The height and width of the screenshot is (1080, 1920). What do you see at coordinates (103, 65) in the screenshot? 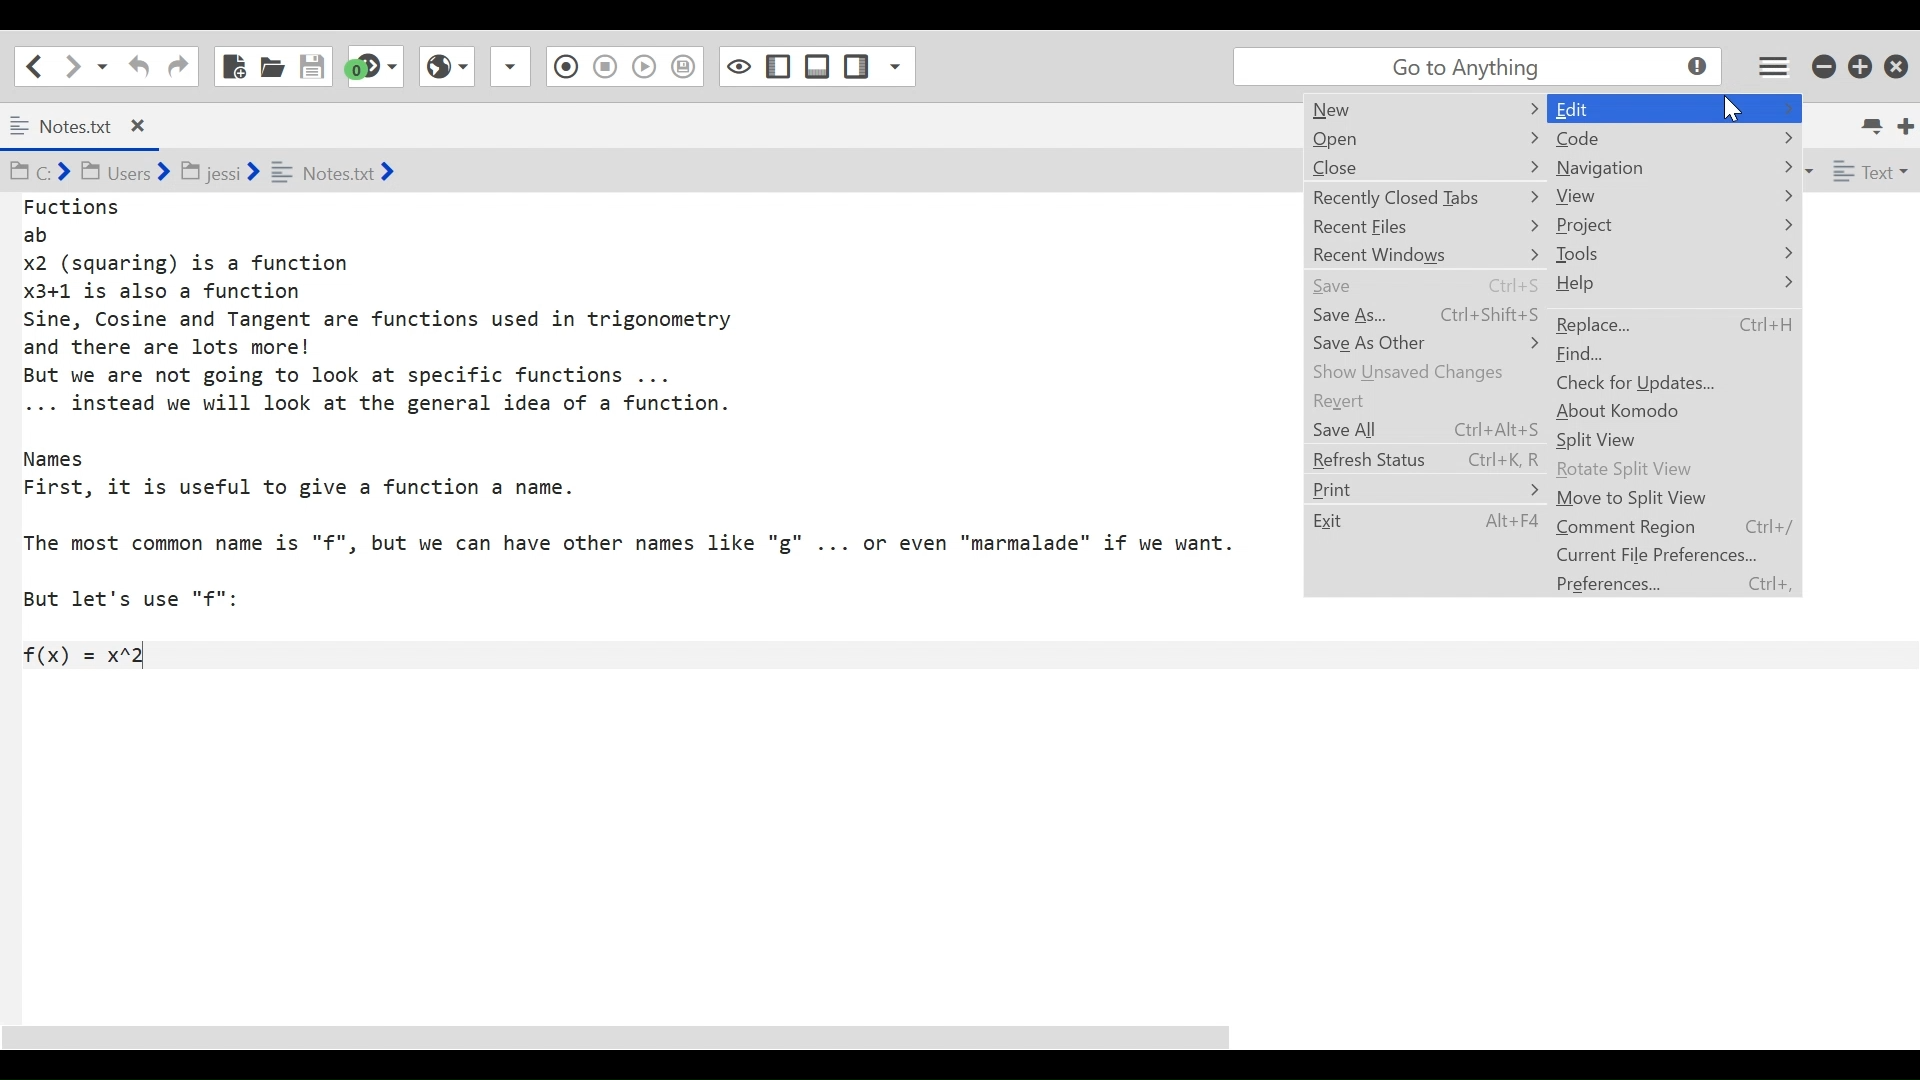
I see `Recent locations` at bounding box center [103, 65].